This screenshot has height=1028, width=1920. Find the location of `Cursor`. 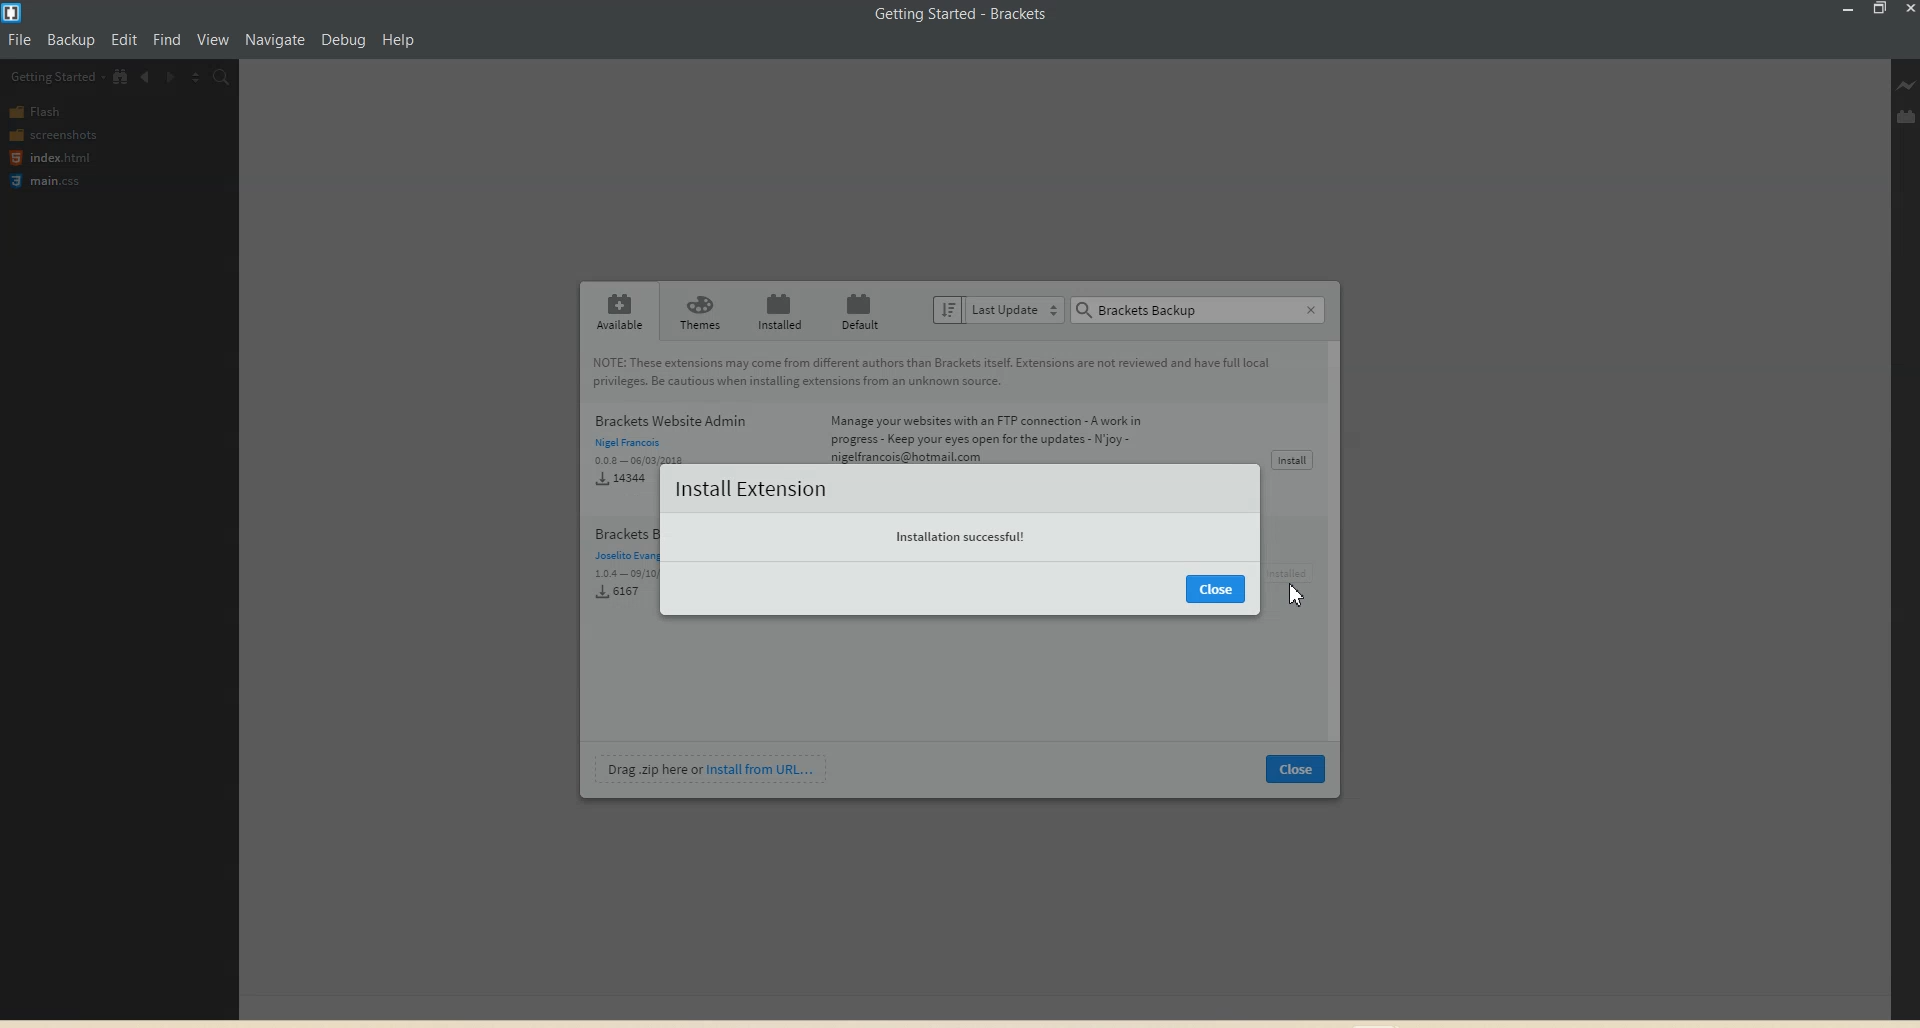

Cursor is located at coordinates (1299, 596).